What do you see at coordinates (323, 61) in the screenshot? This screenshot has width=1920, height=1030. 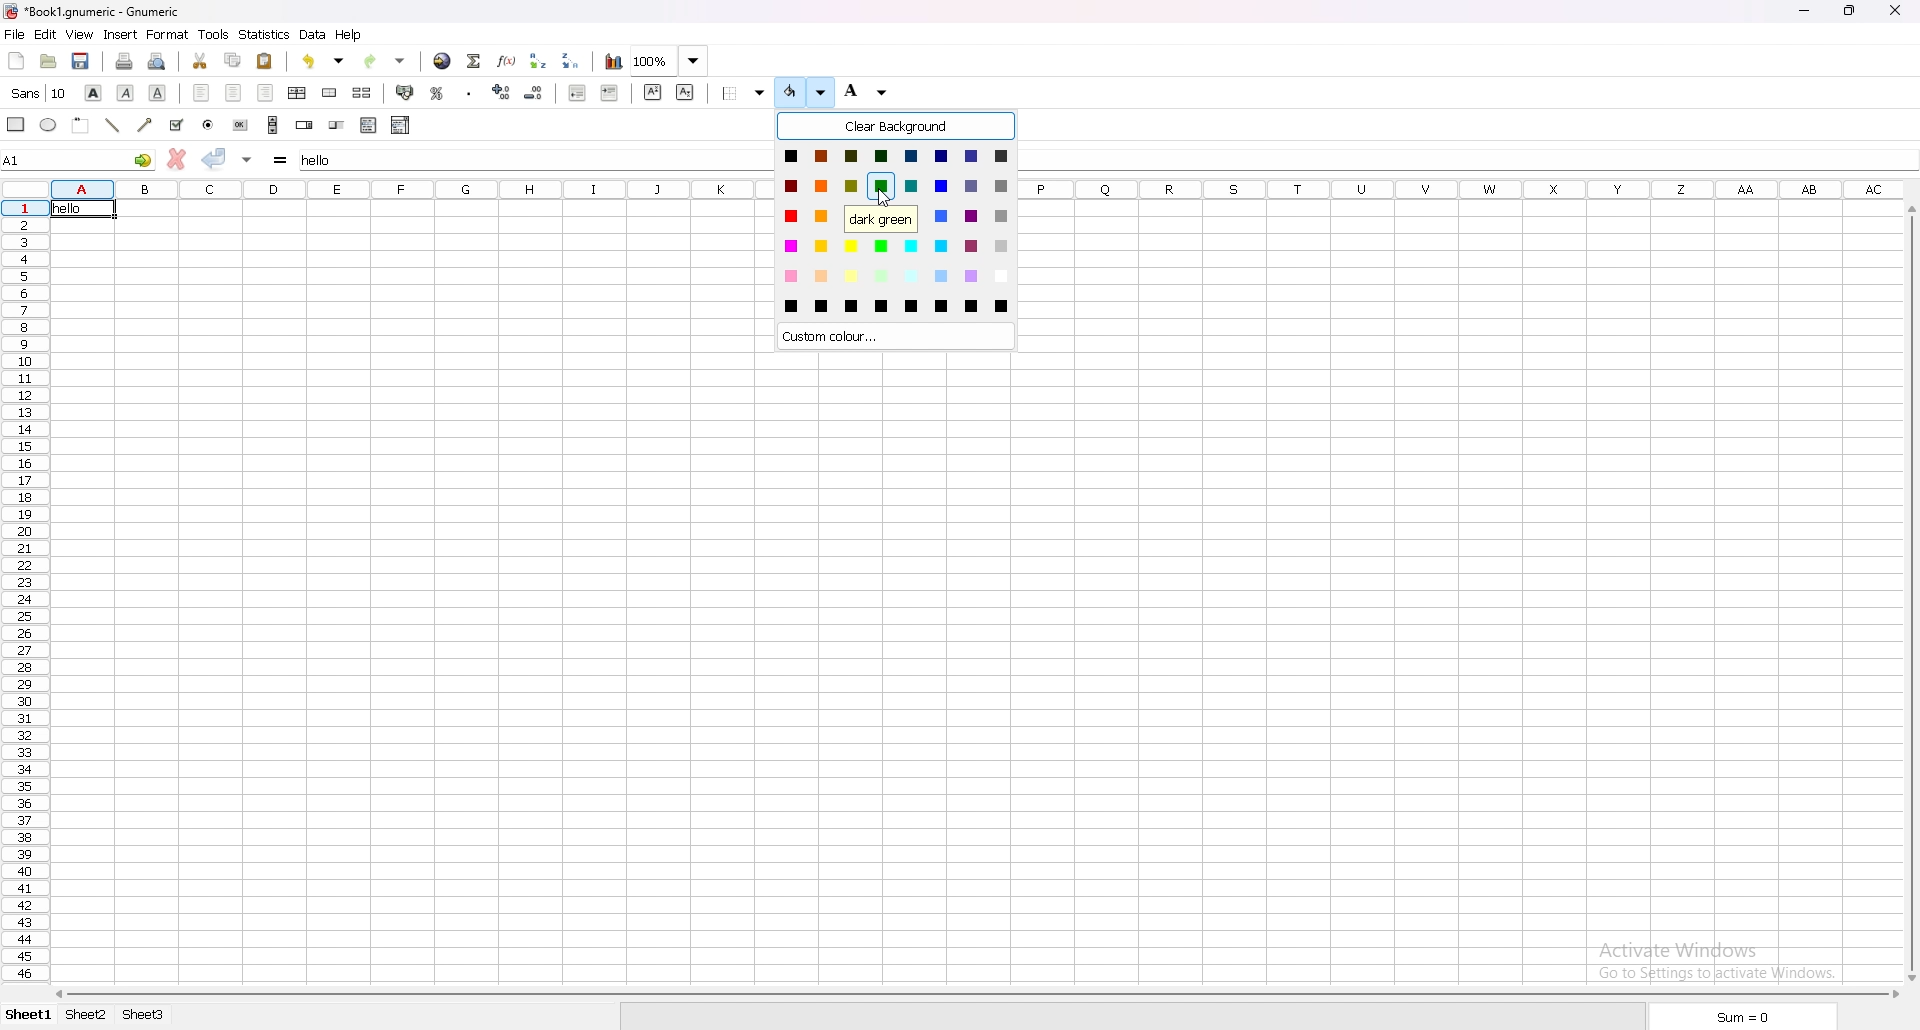 I see `undo` at bounding box center [323, 61].